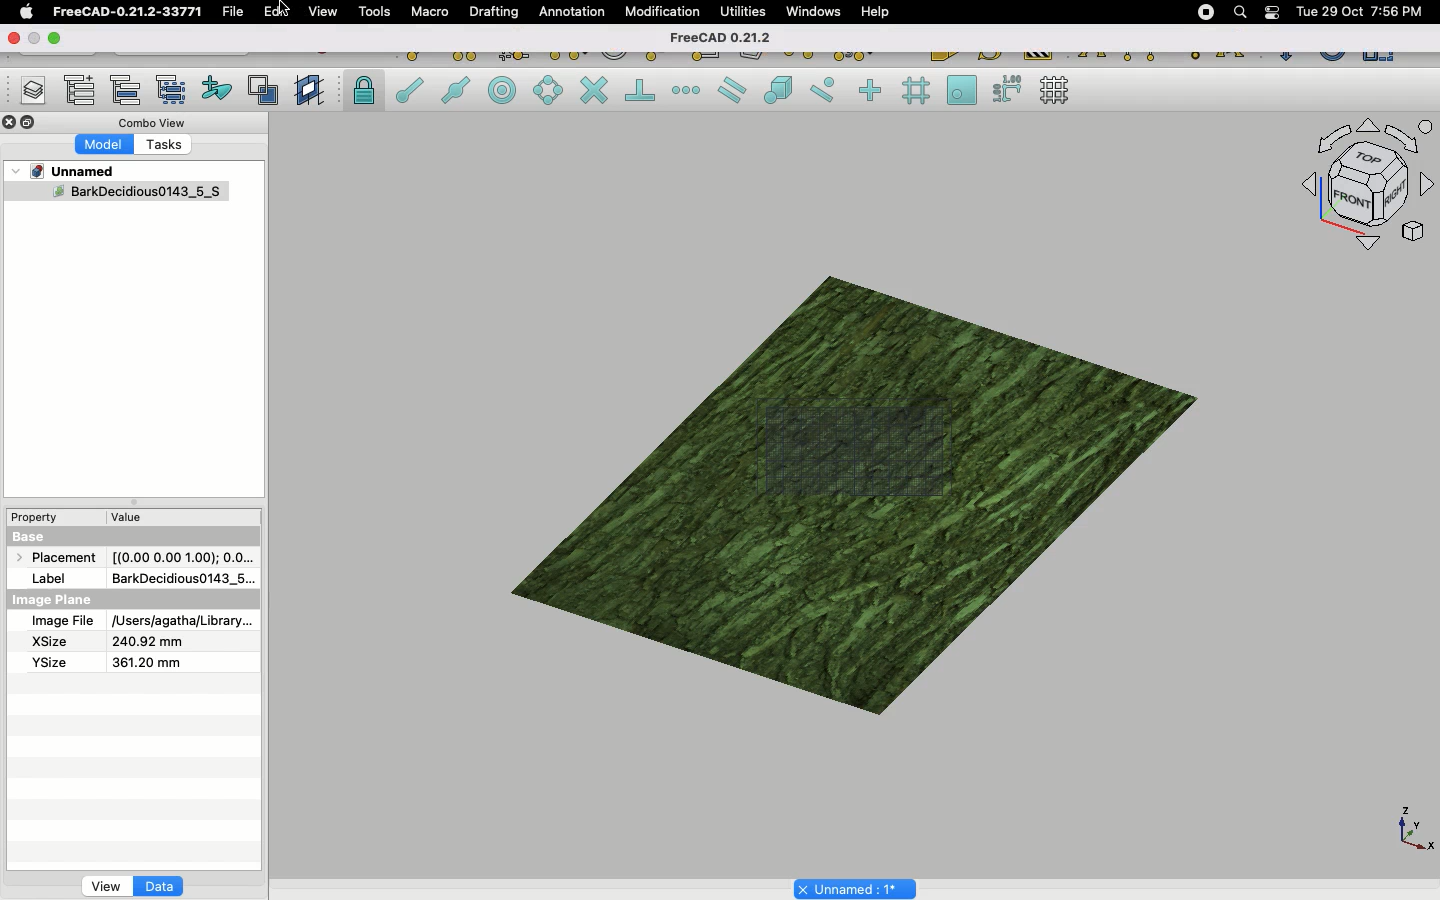 Image resolution: width=1440 pixels, height=900 pixels. I want to click on Snap endpoint, so click(410, 93).